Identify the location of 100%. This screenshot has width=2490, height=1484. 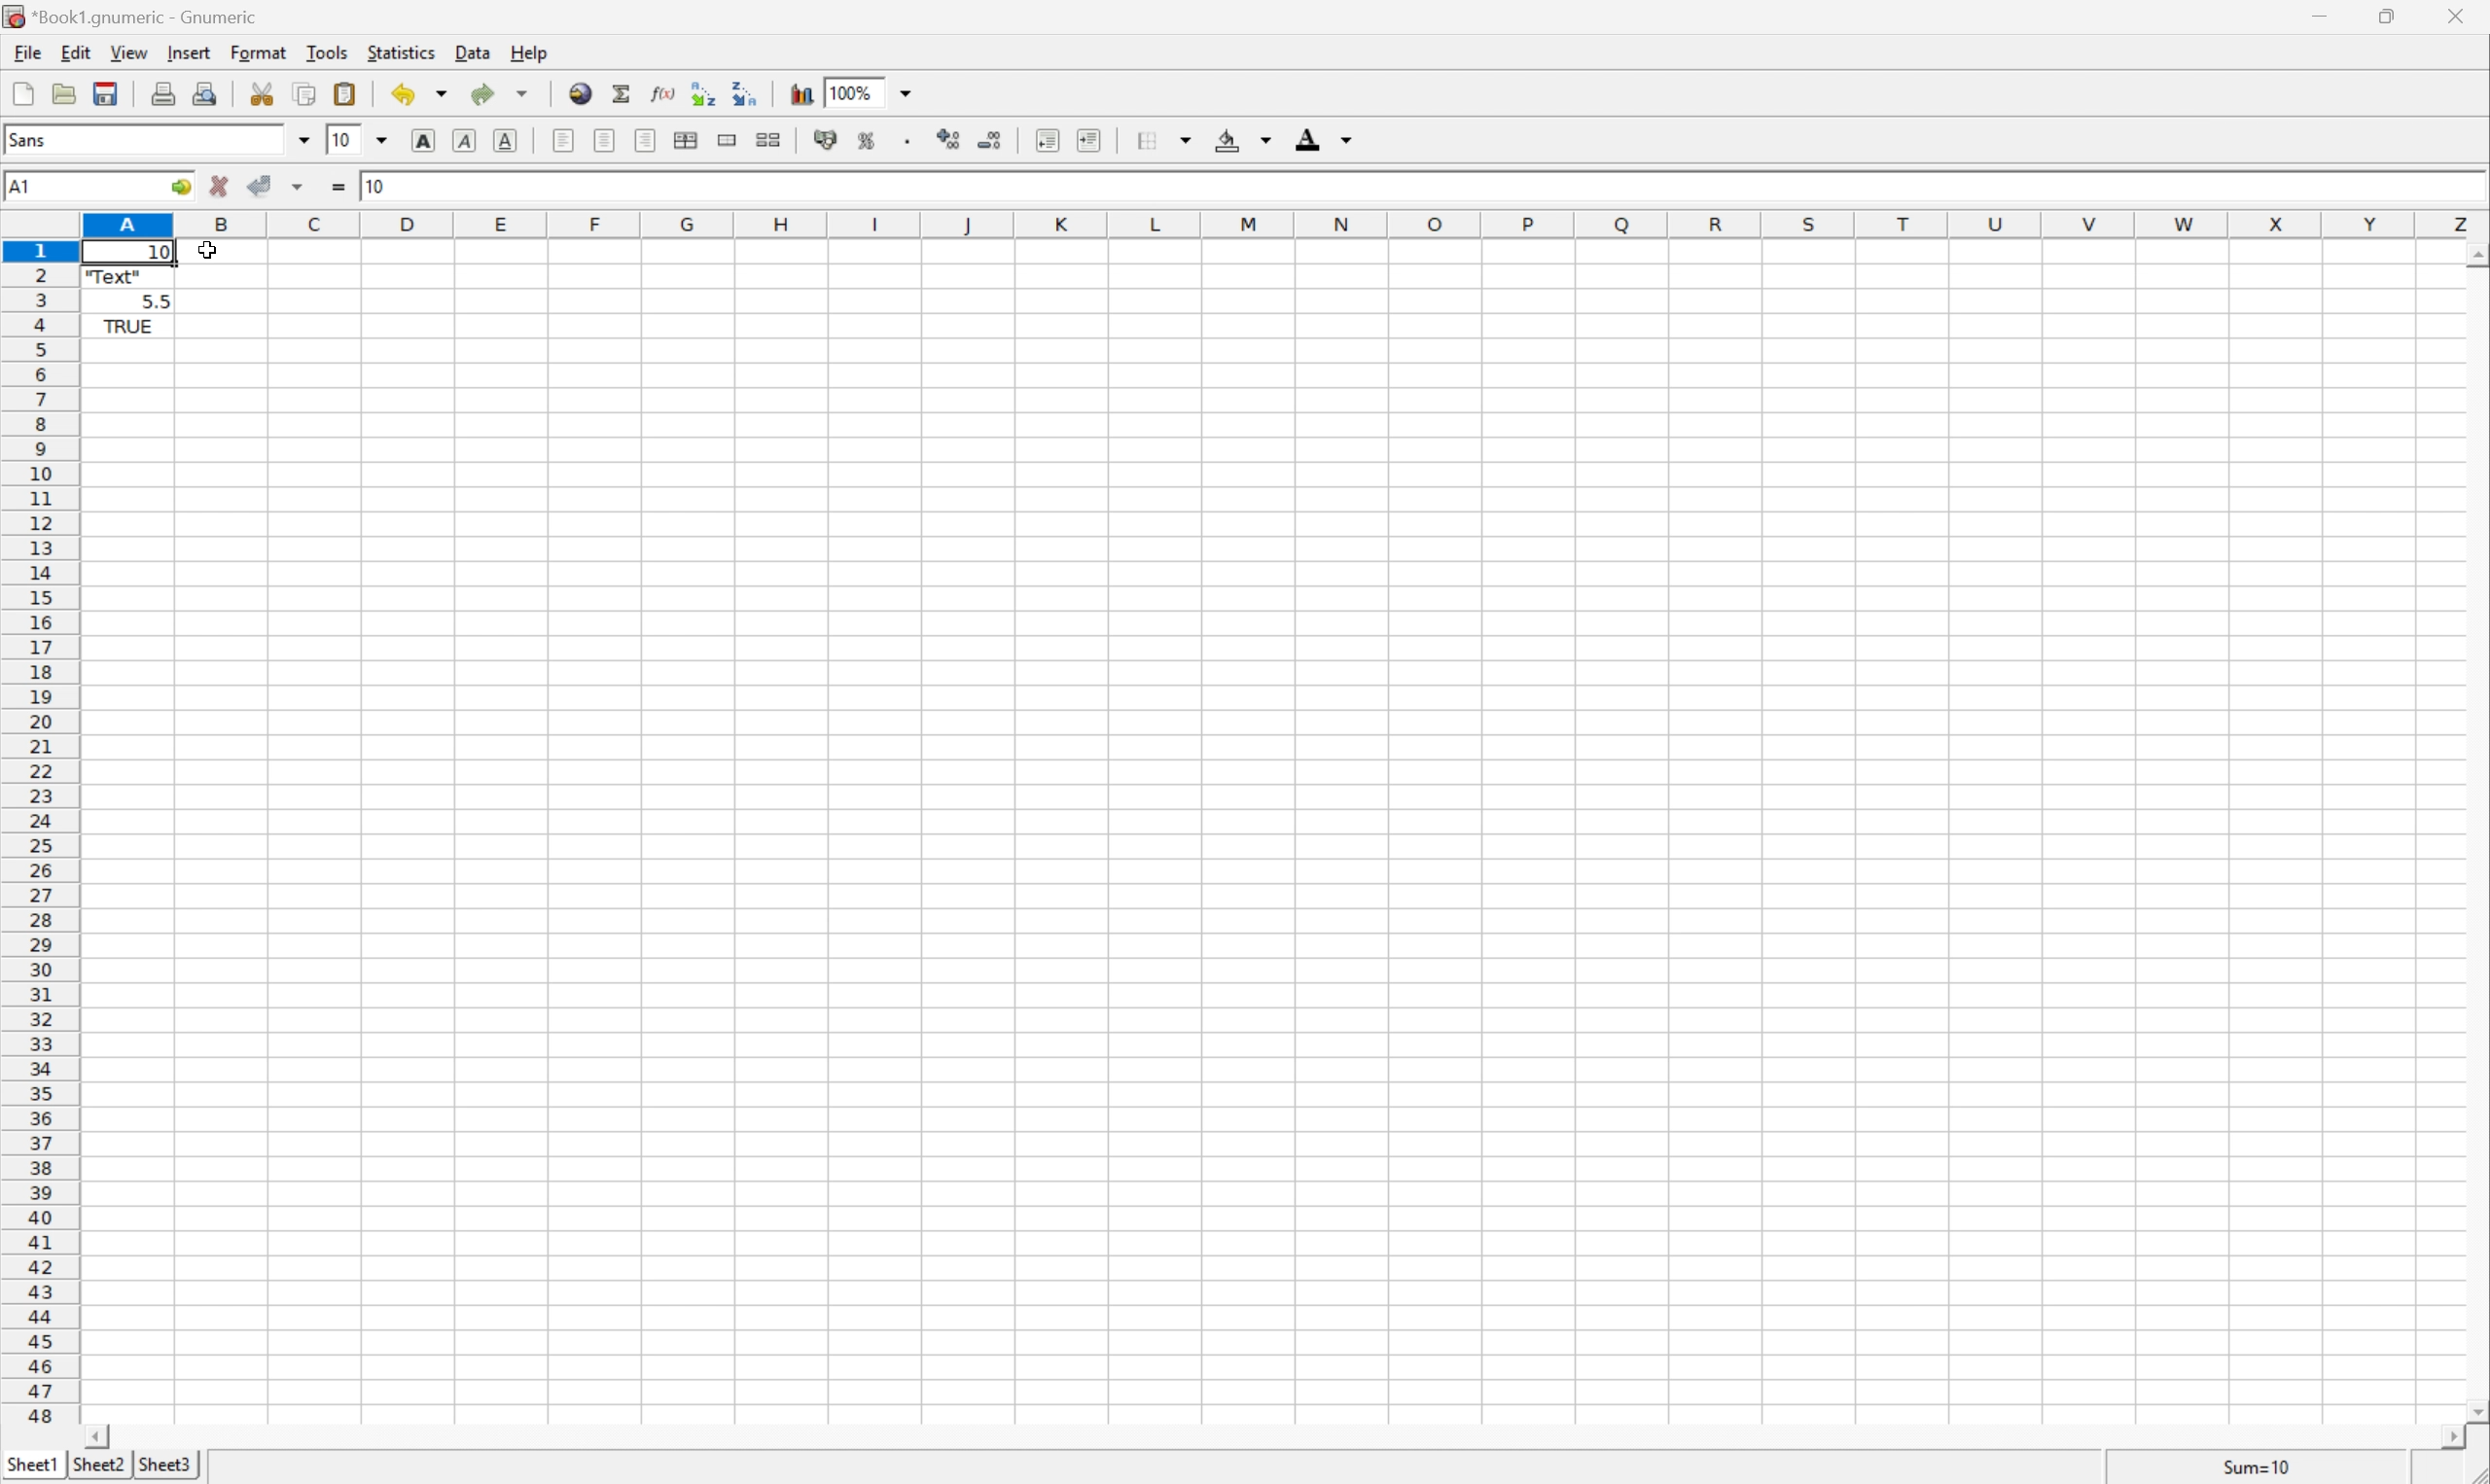
(855, 91).